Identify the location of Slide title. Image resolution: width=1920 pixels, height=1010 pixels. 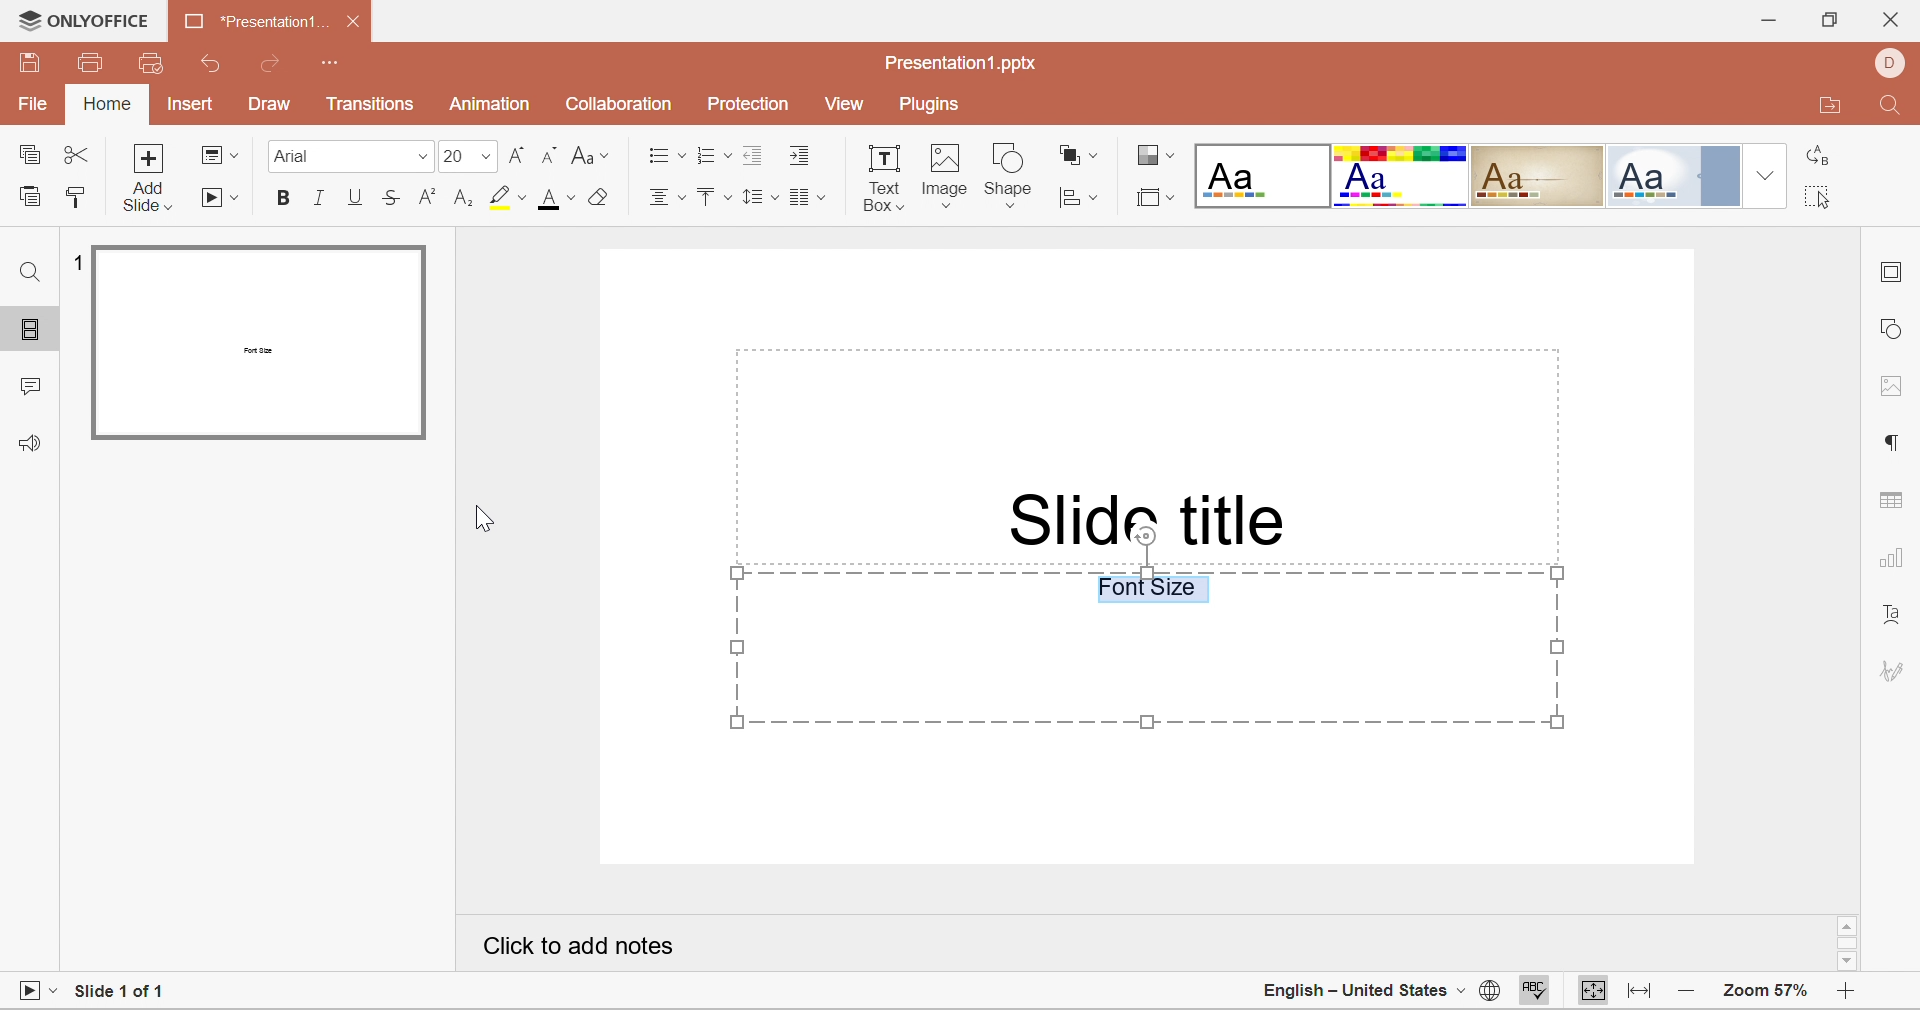
(1151, 516).